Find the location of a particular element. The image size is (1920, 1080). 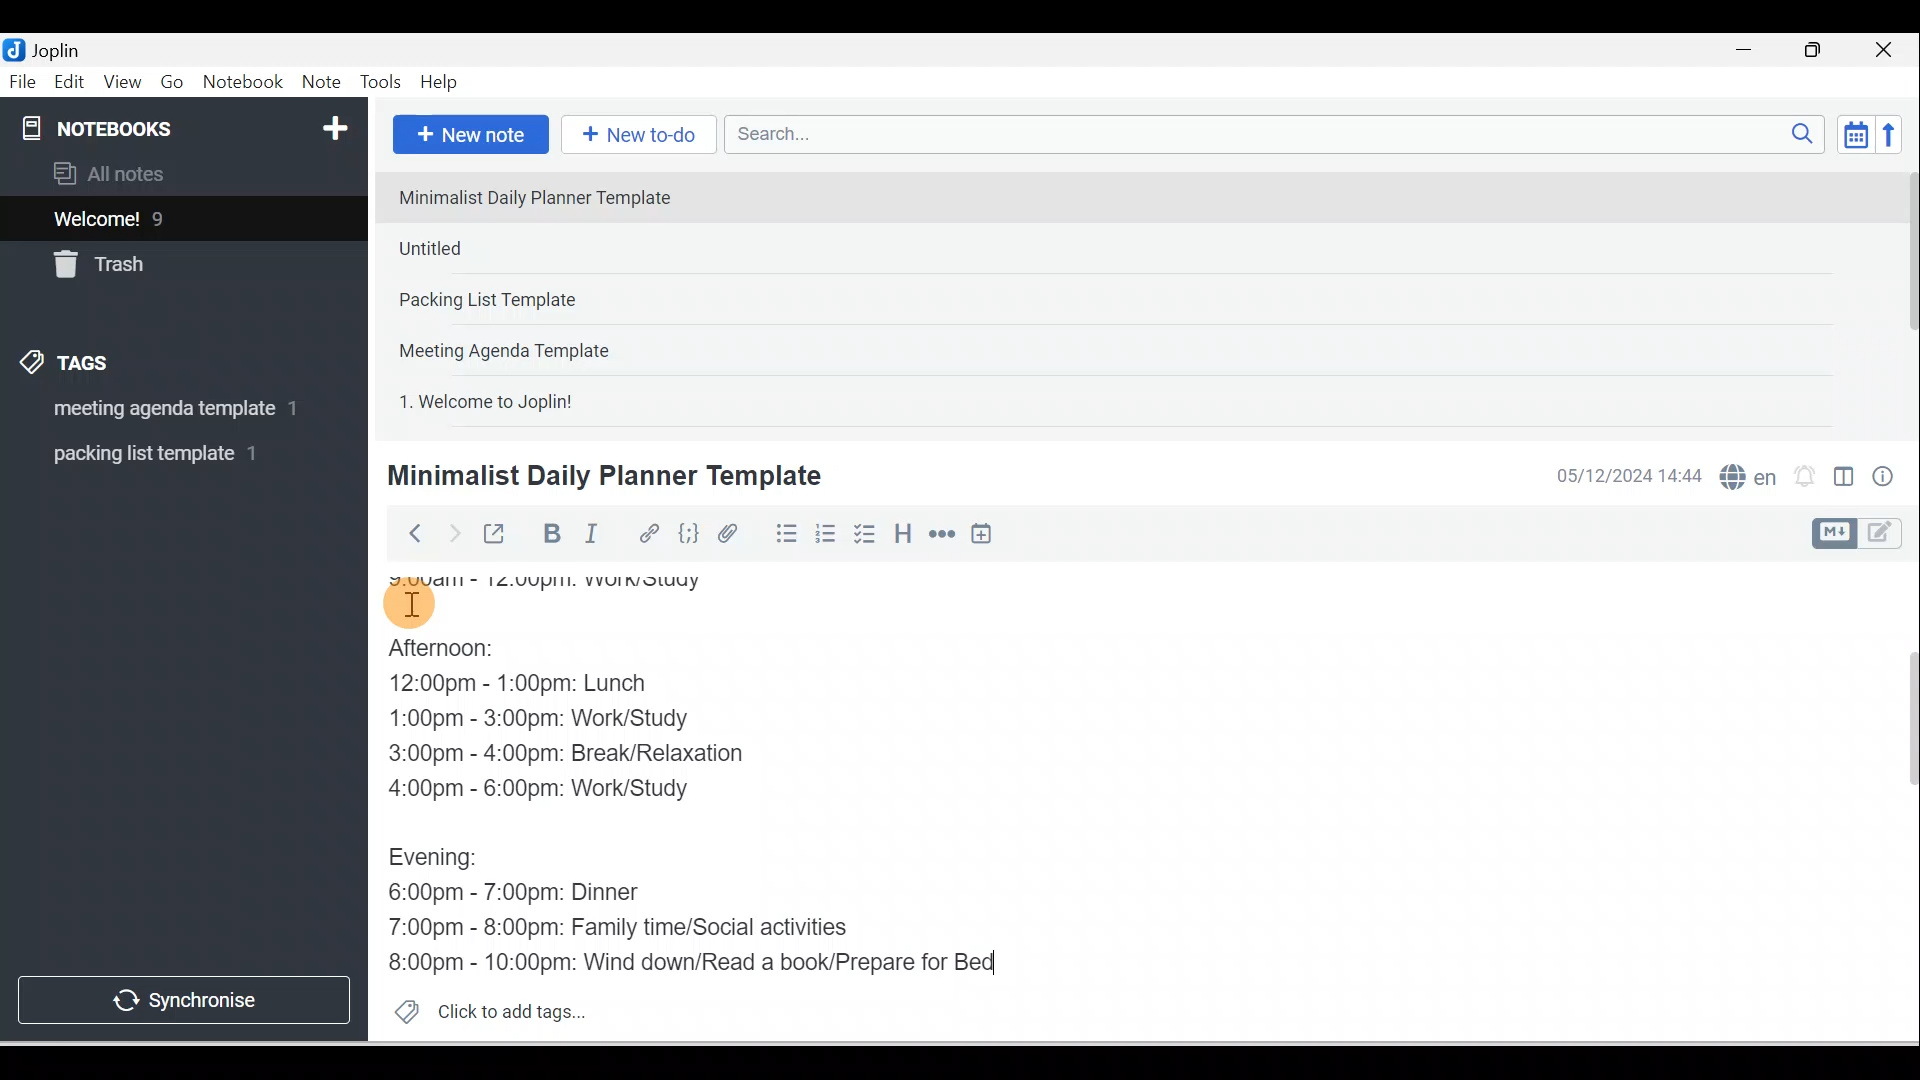

1:00pm - 3:00pm: Work/Study is located at coordinates (542, 719).